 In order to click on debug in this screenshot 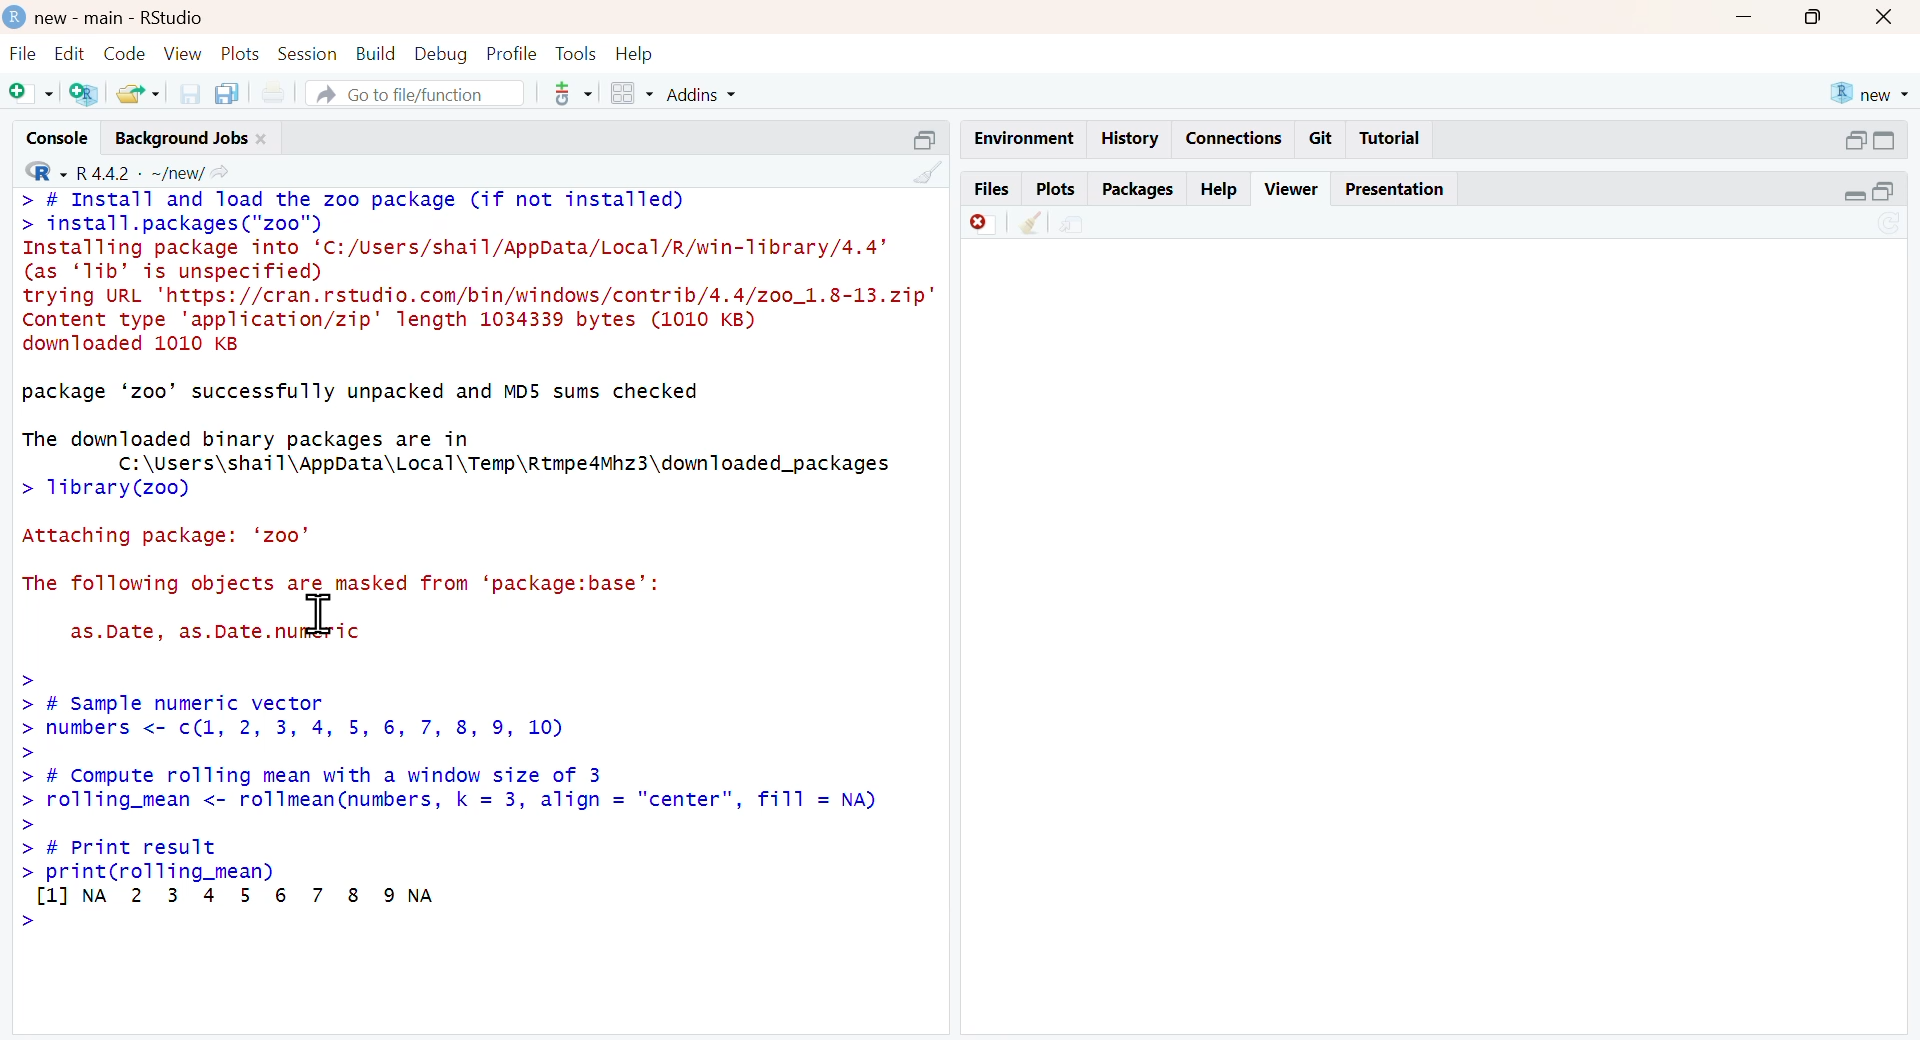, I will do `click(443, 55)`.